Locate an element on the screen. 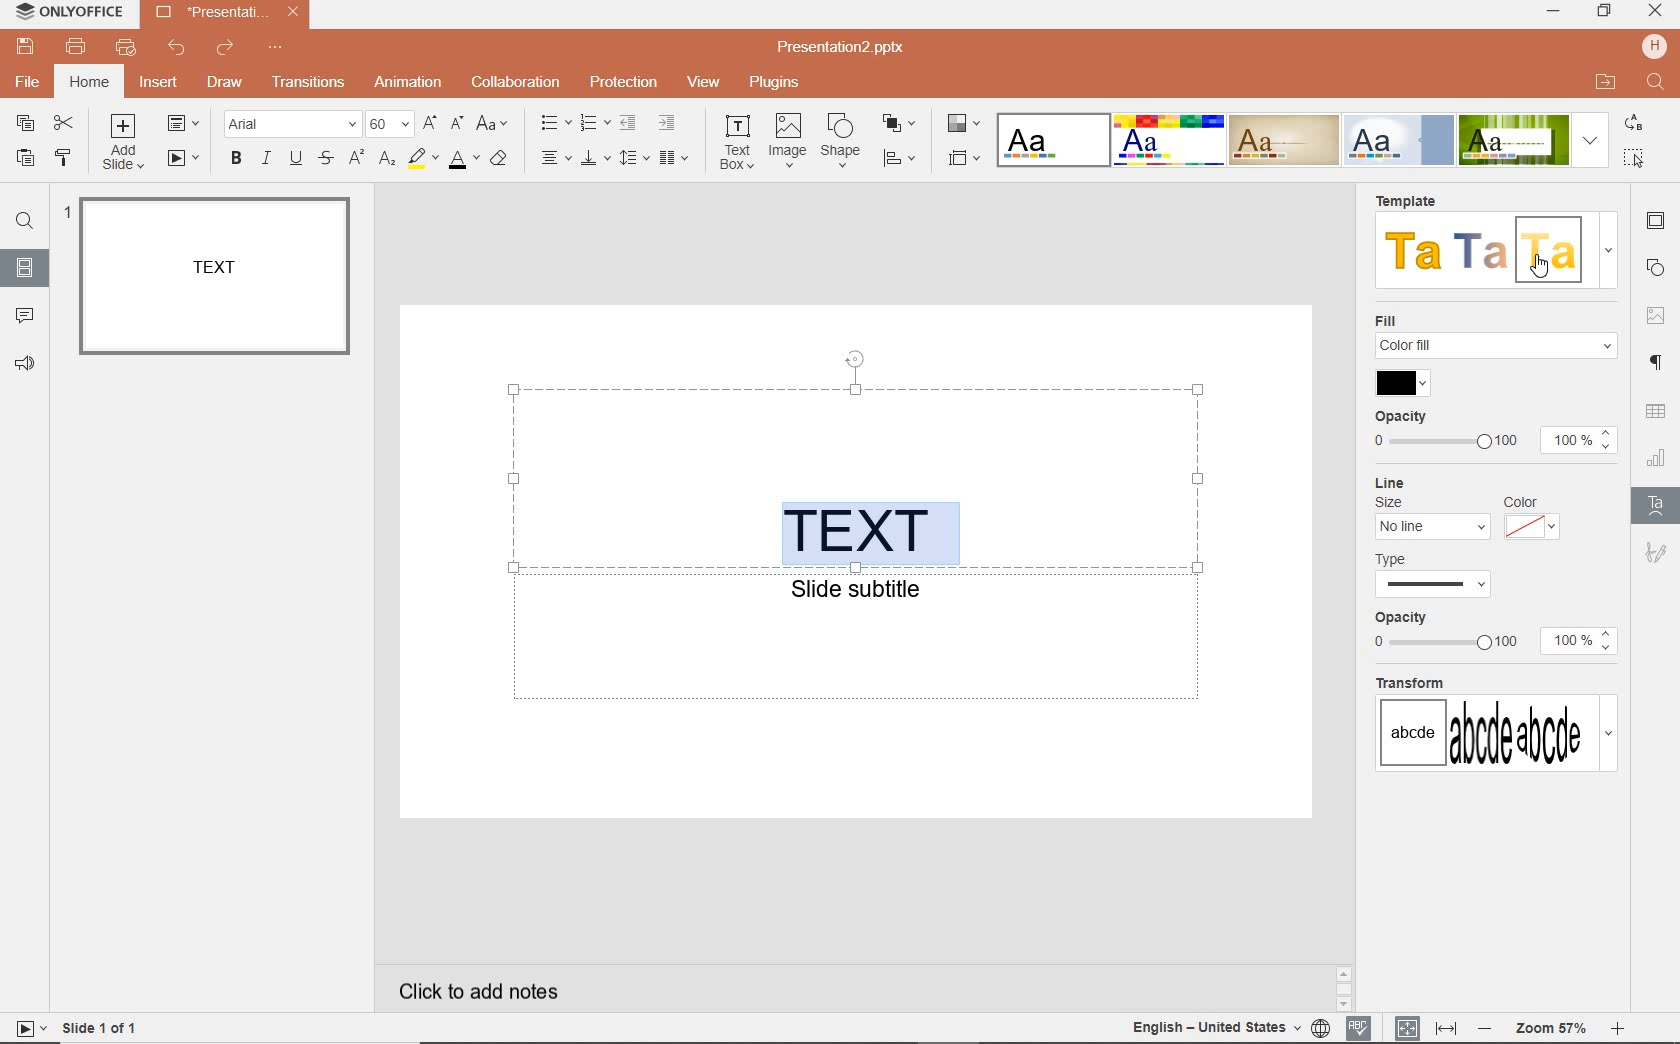 Image resolution: width=1680 pixels, height=1044 pixels. COPY STYLE is located at coordinates (63, 157).